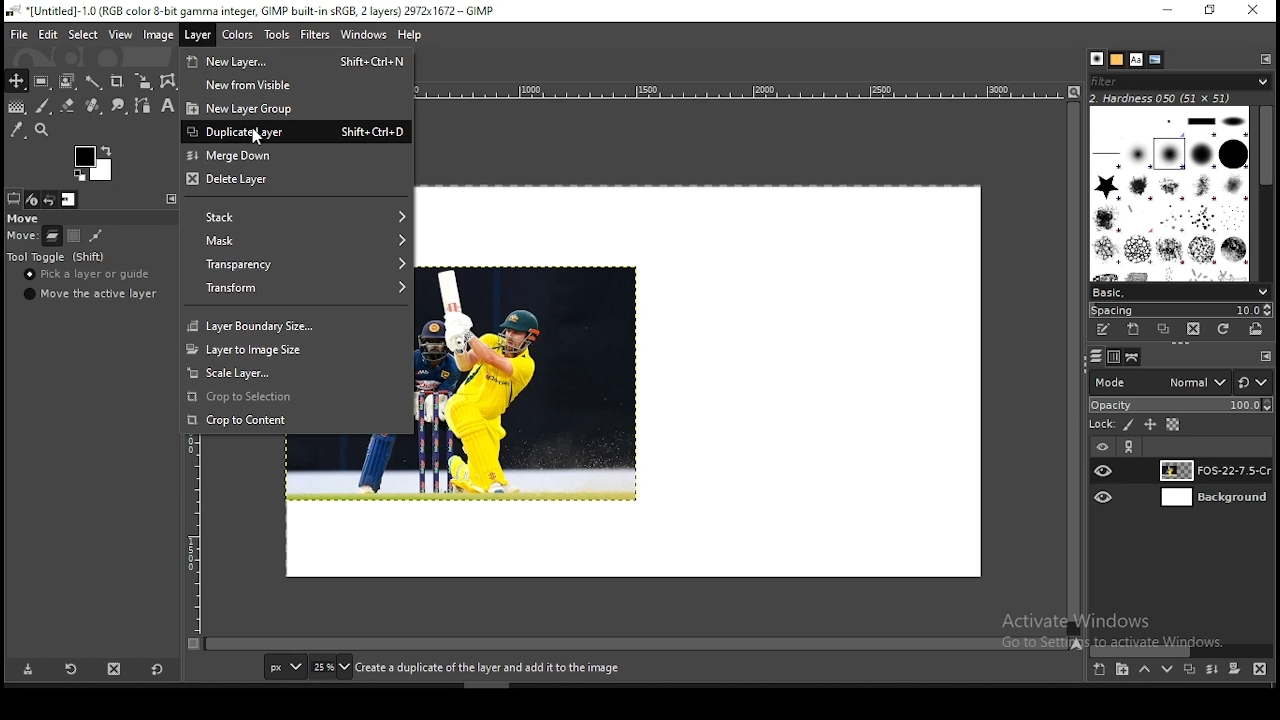 This screenshot has width=1280, height=720. Describe the element at coordinates (1098, 671) in the screenshot. I see `new layer ` at that location.